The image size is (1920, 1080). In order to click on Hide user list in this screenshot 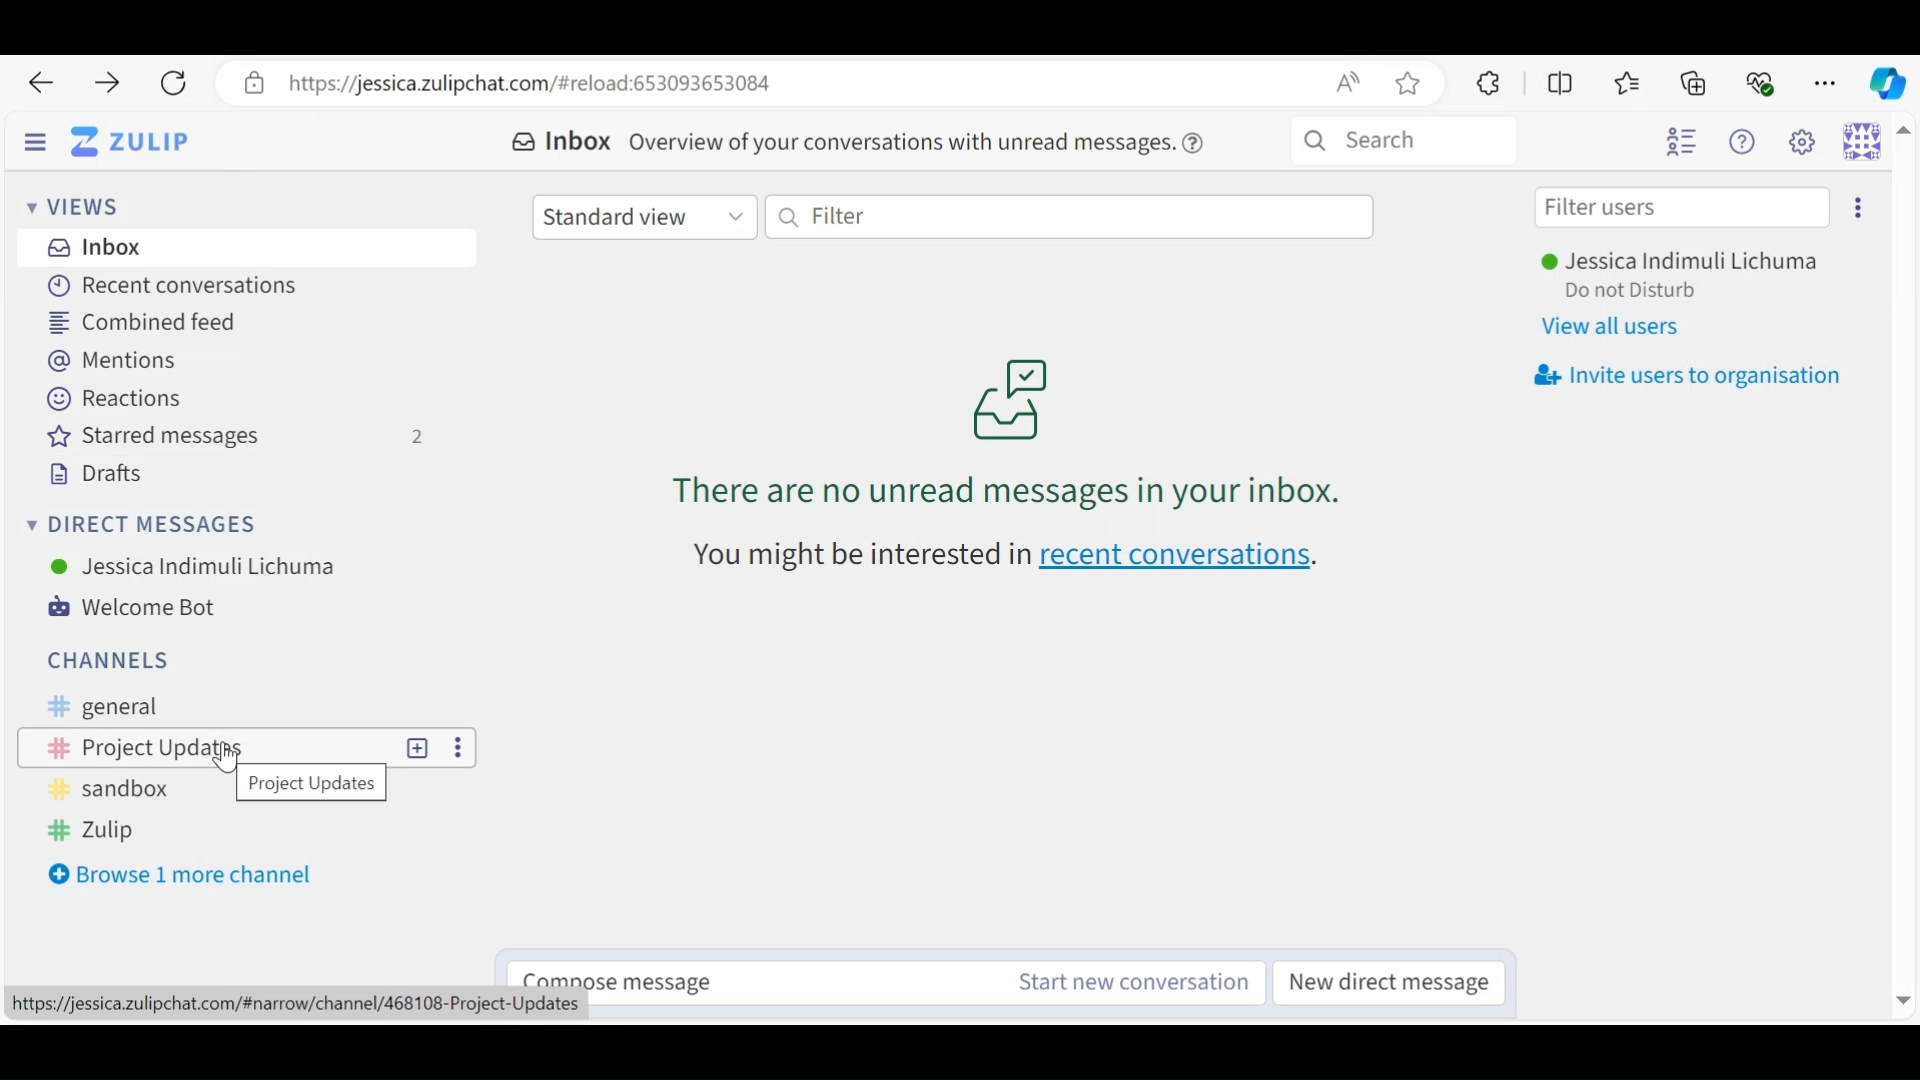, I will do `click(1681, 143)`.